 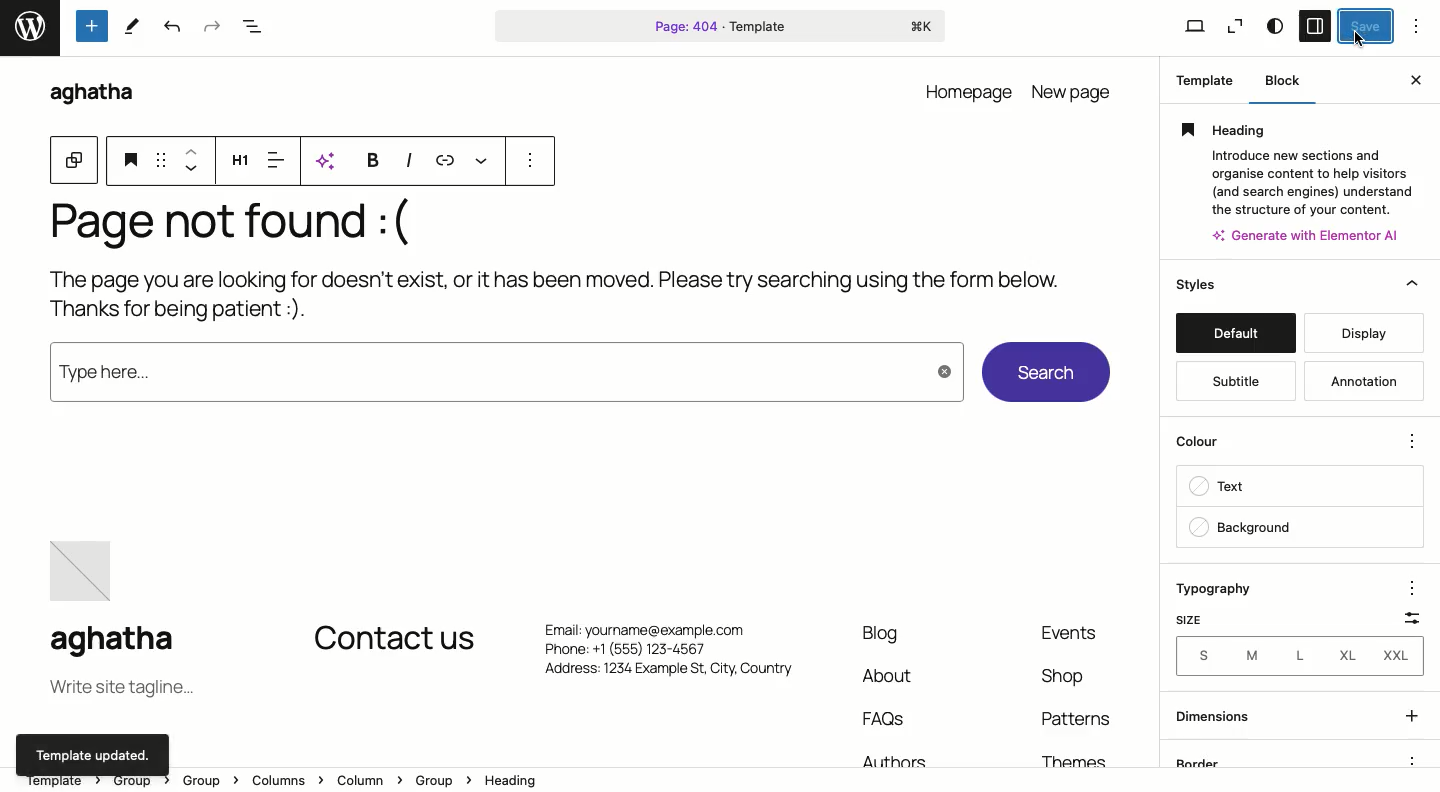 I want to click on S, so click(x=1200, y=656).